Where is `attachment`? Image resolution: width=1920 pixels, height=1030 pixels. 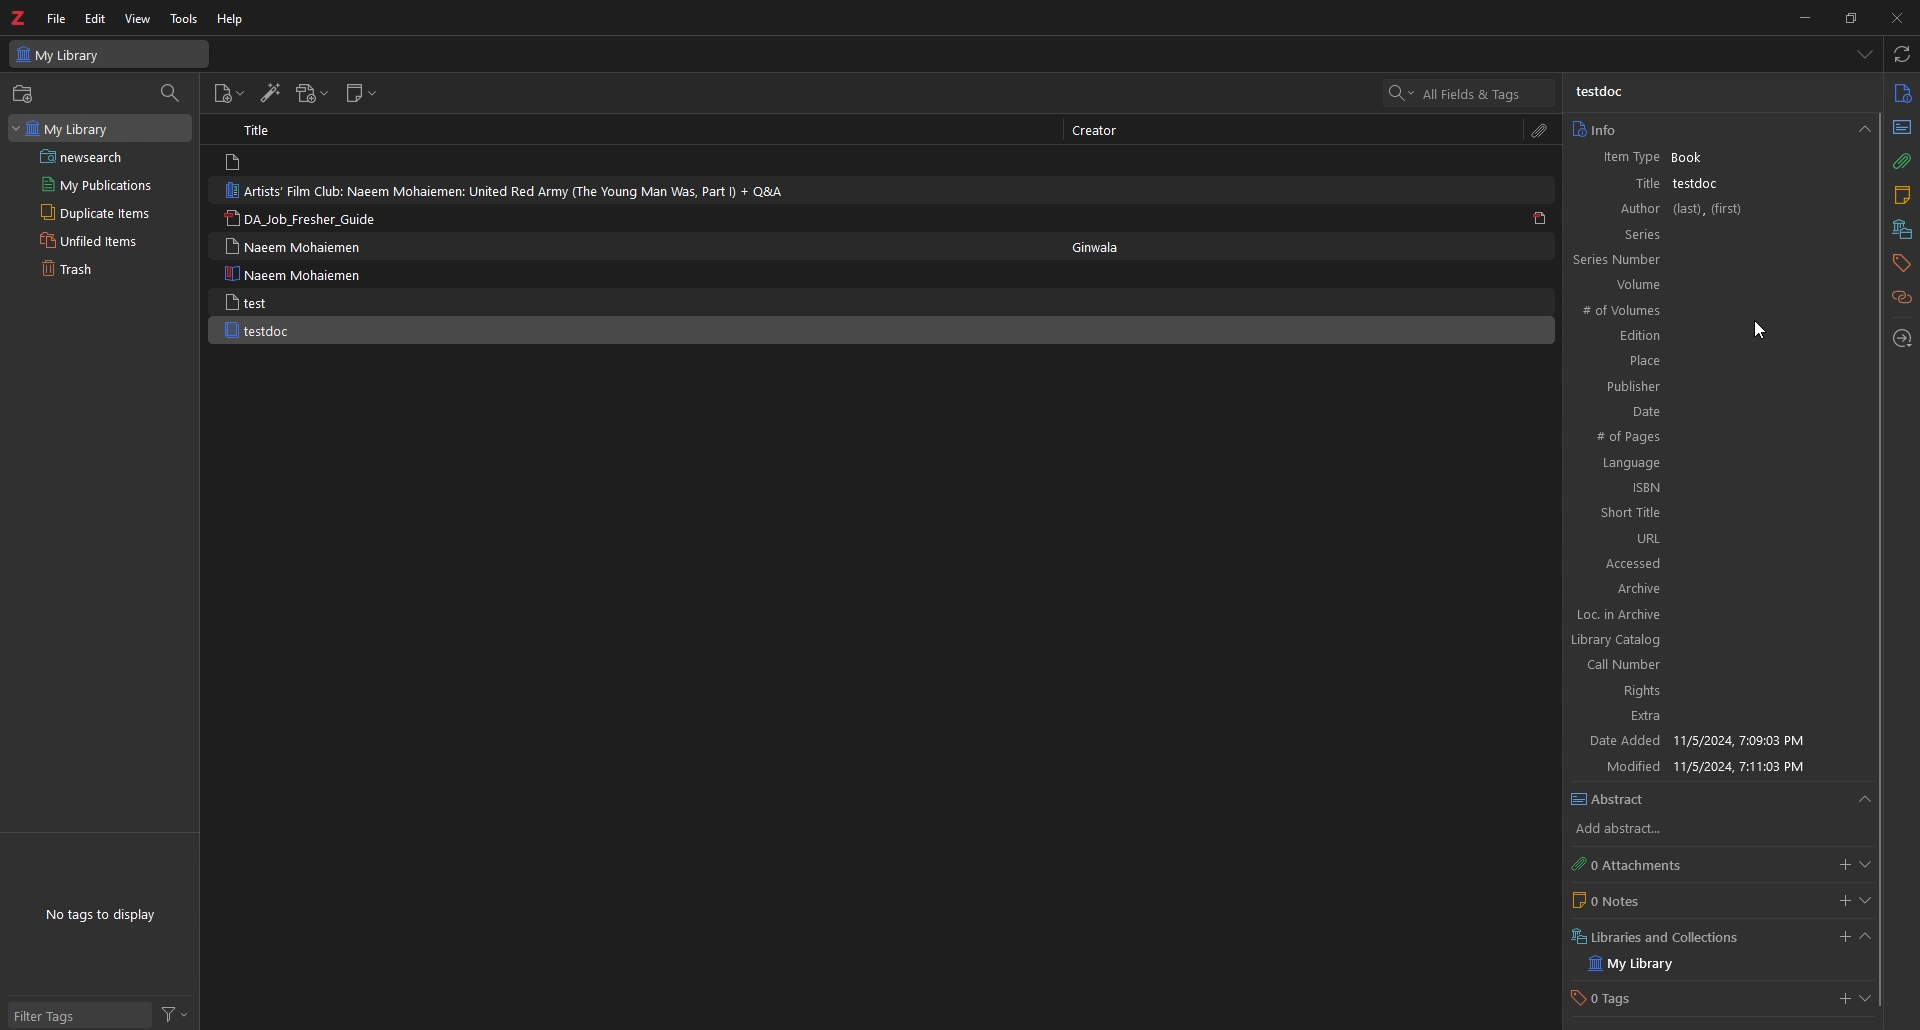
attachment is located at coordinates (1903, 163).